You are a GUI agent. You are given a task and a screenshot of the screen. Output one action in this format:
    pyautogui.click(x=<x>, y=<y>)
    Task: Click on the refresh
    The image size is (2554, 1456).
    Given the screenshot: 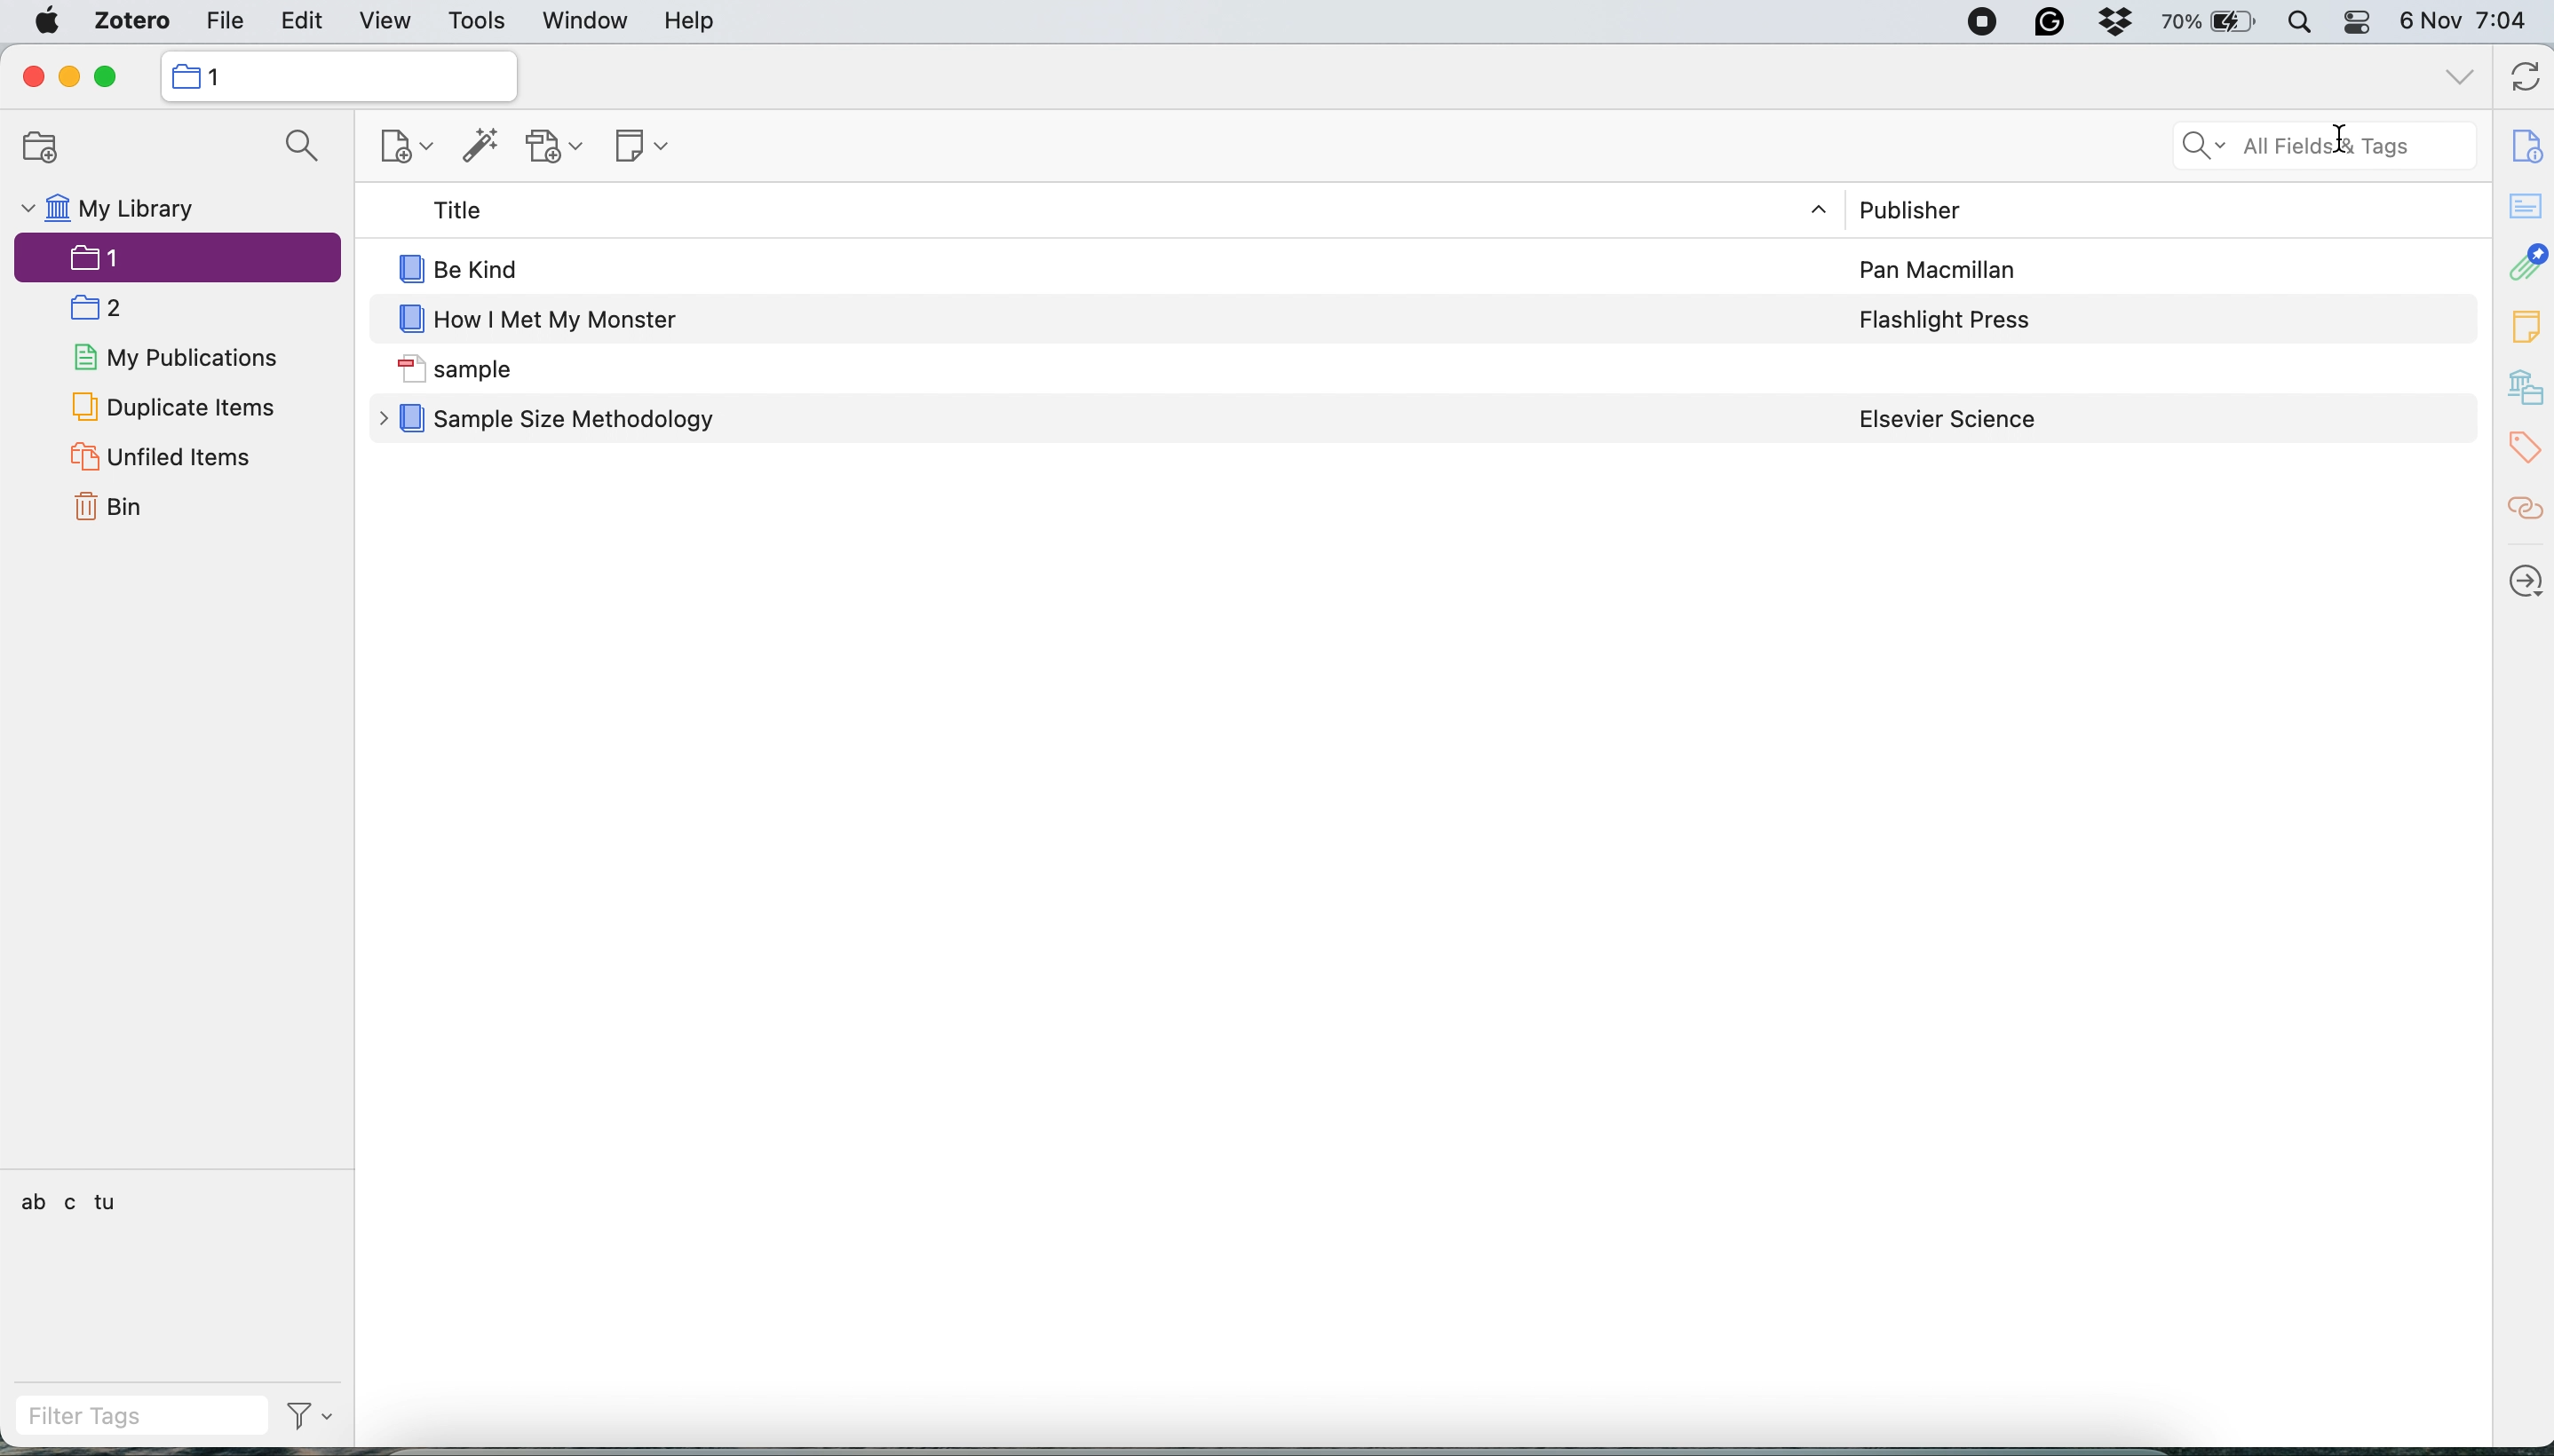 What is the action you would take?
    pyautogui.click(x=2521, y=78)
    